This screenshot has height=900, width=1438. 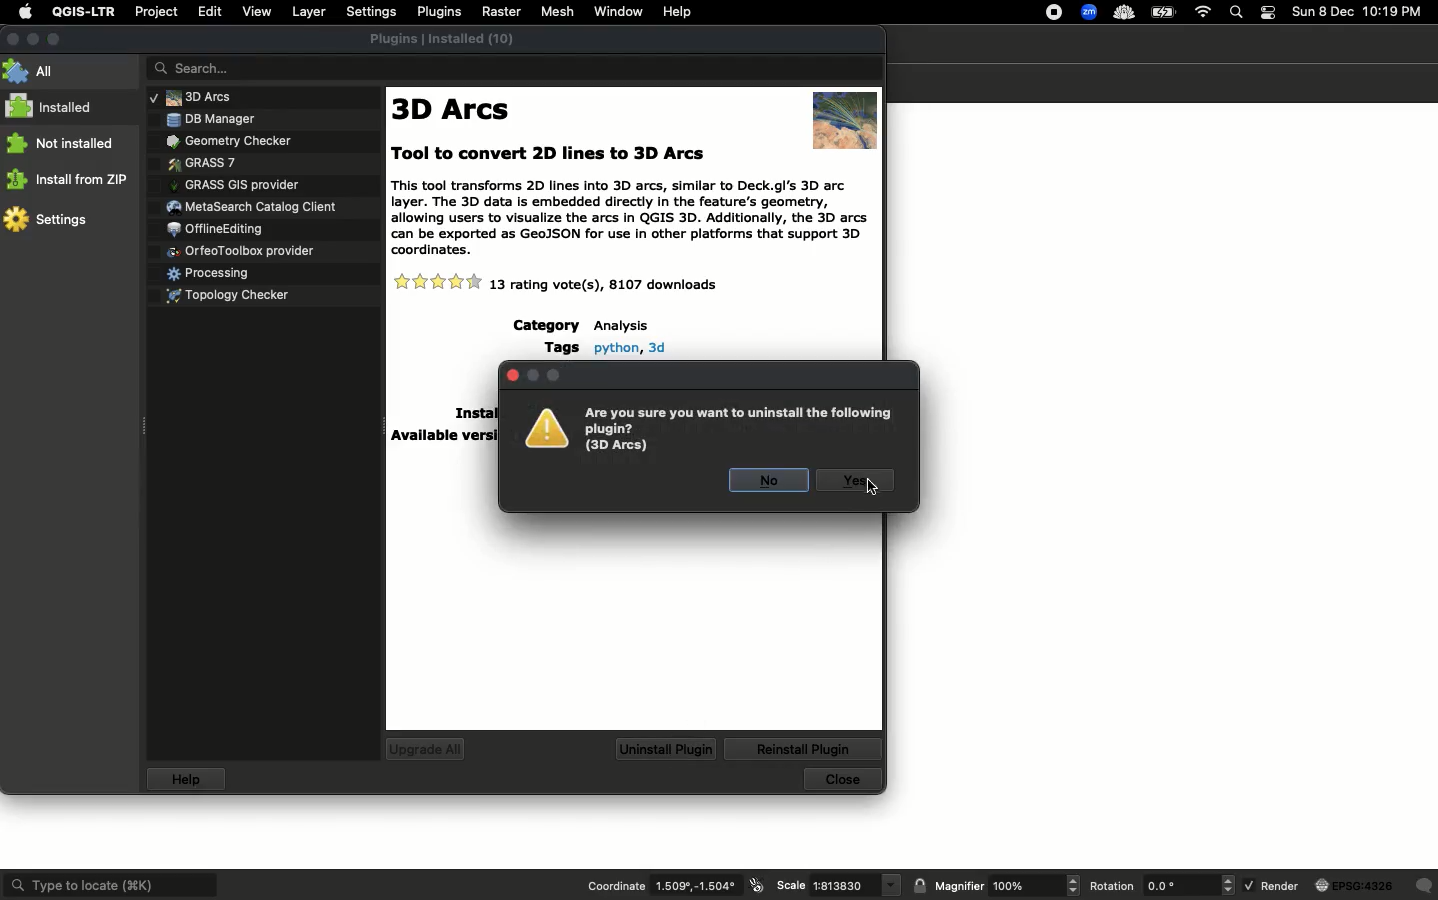 I want to click on Window, so click(x=618, y=11).